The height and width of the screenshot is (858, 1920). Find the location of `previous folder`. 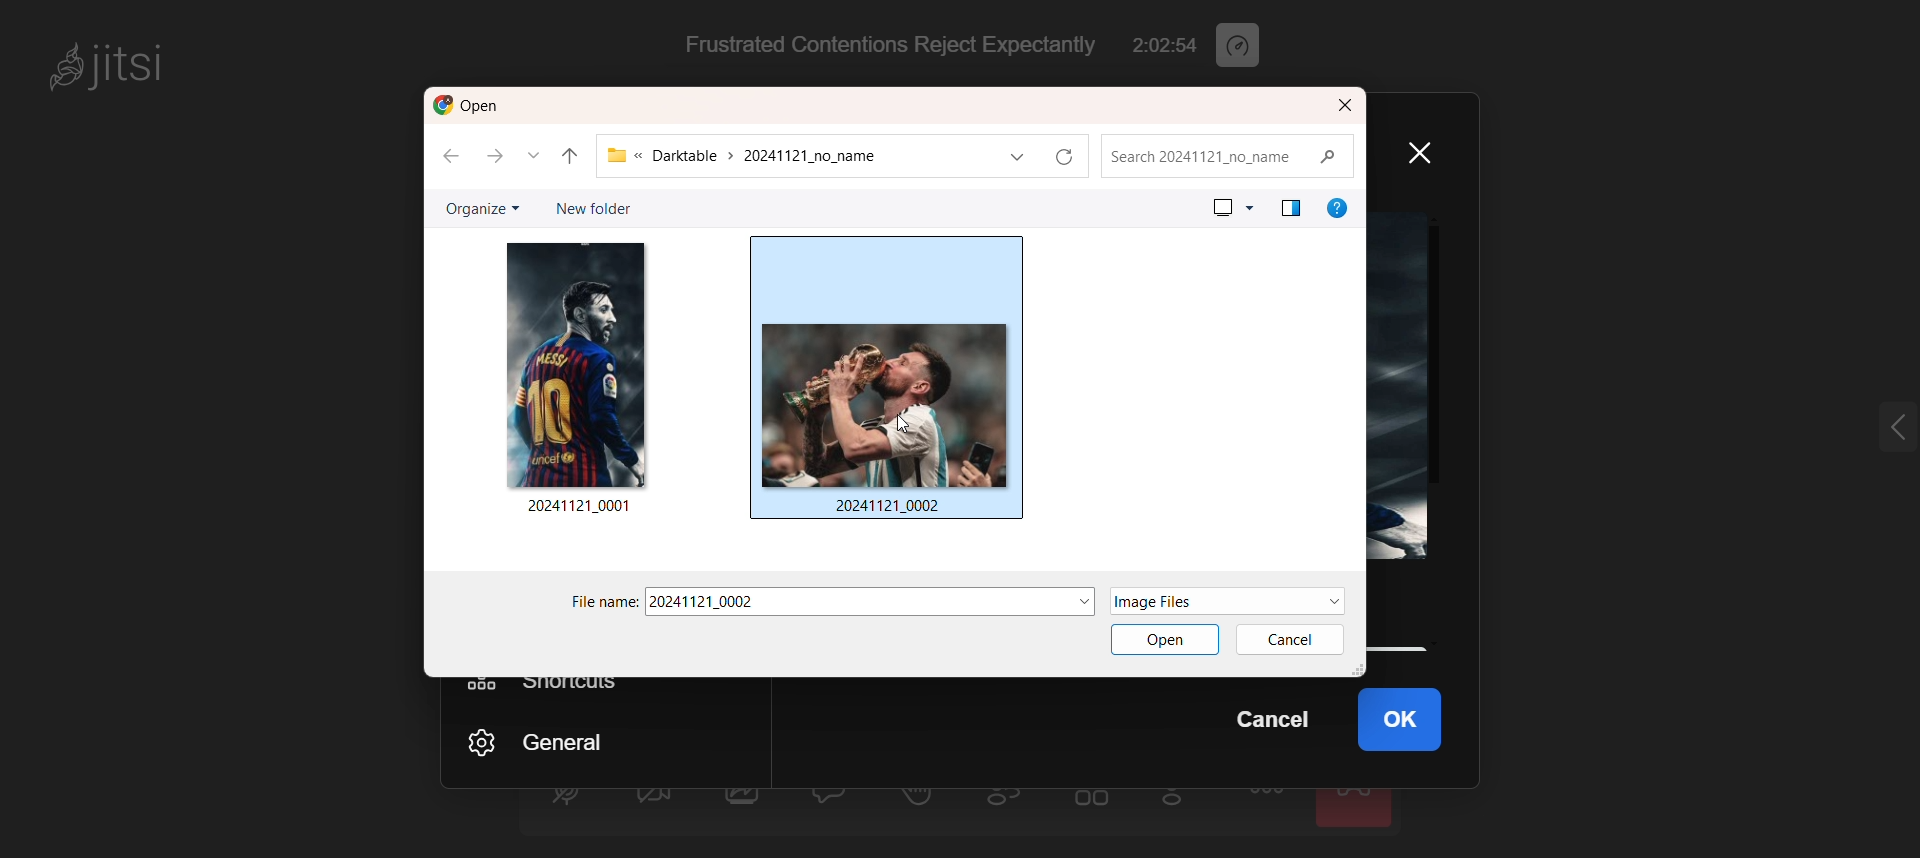

previous folder is located at coordinates (571, 152).